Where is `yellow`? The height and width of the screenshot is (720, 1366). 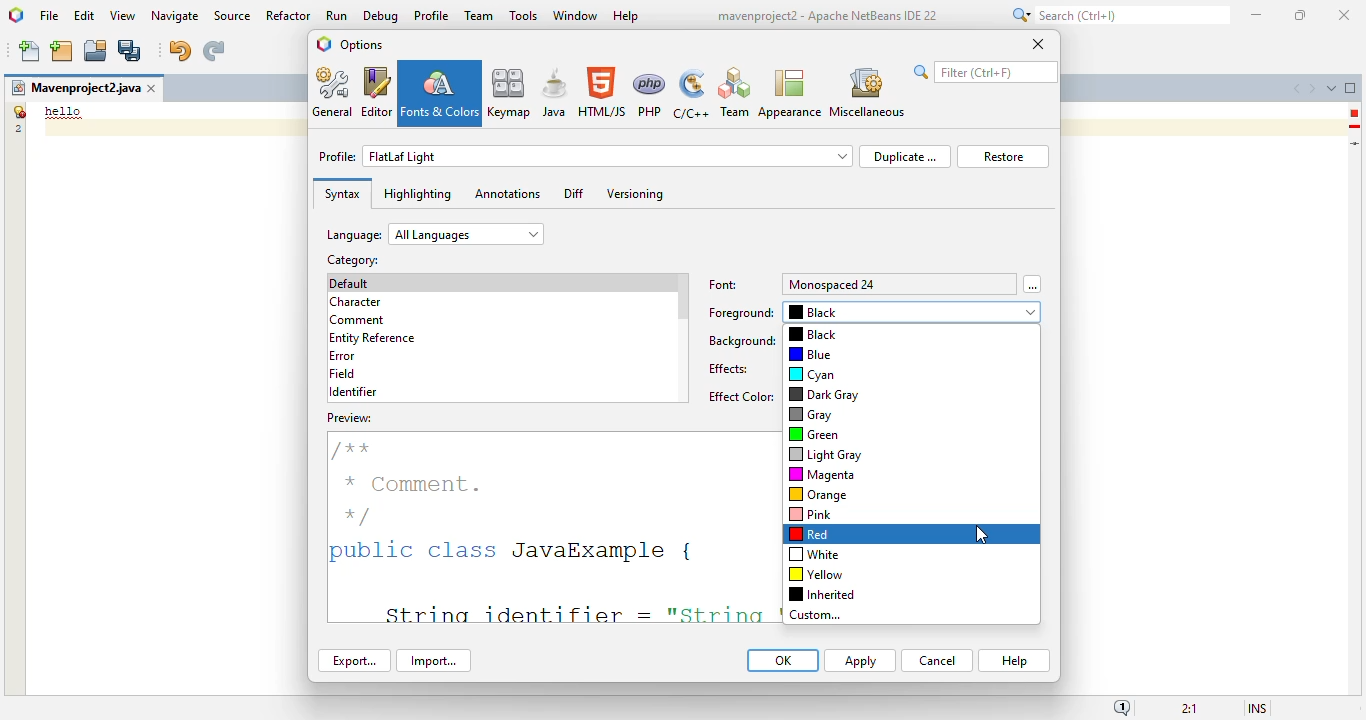 yellow is located at coordinates (816, 574).